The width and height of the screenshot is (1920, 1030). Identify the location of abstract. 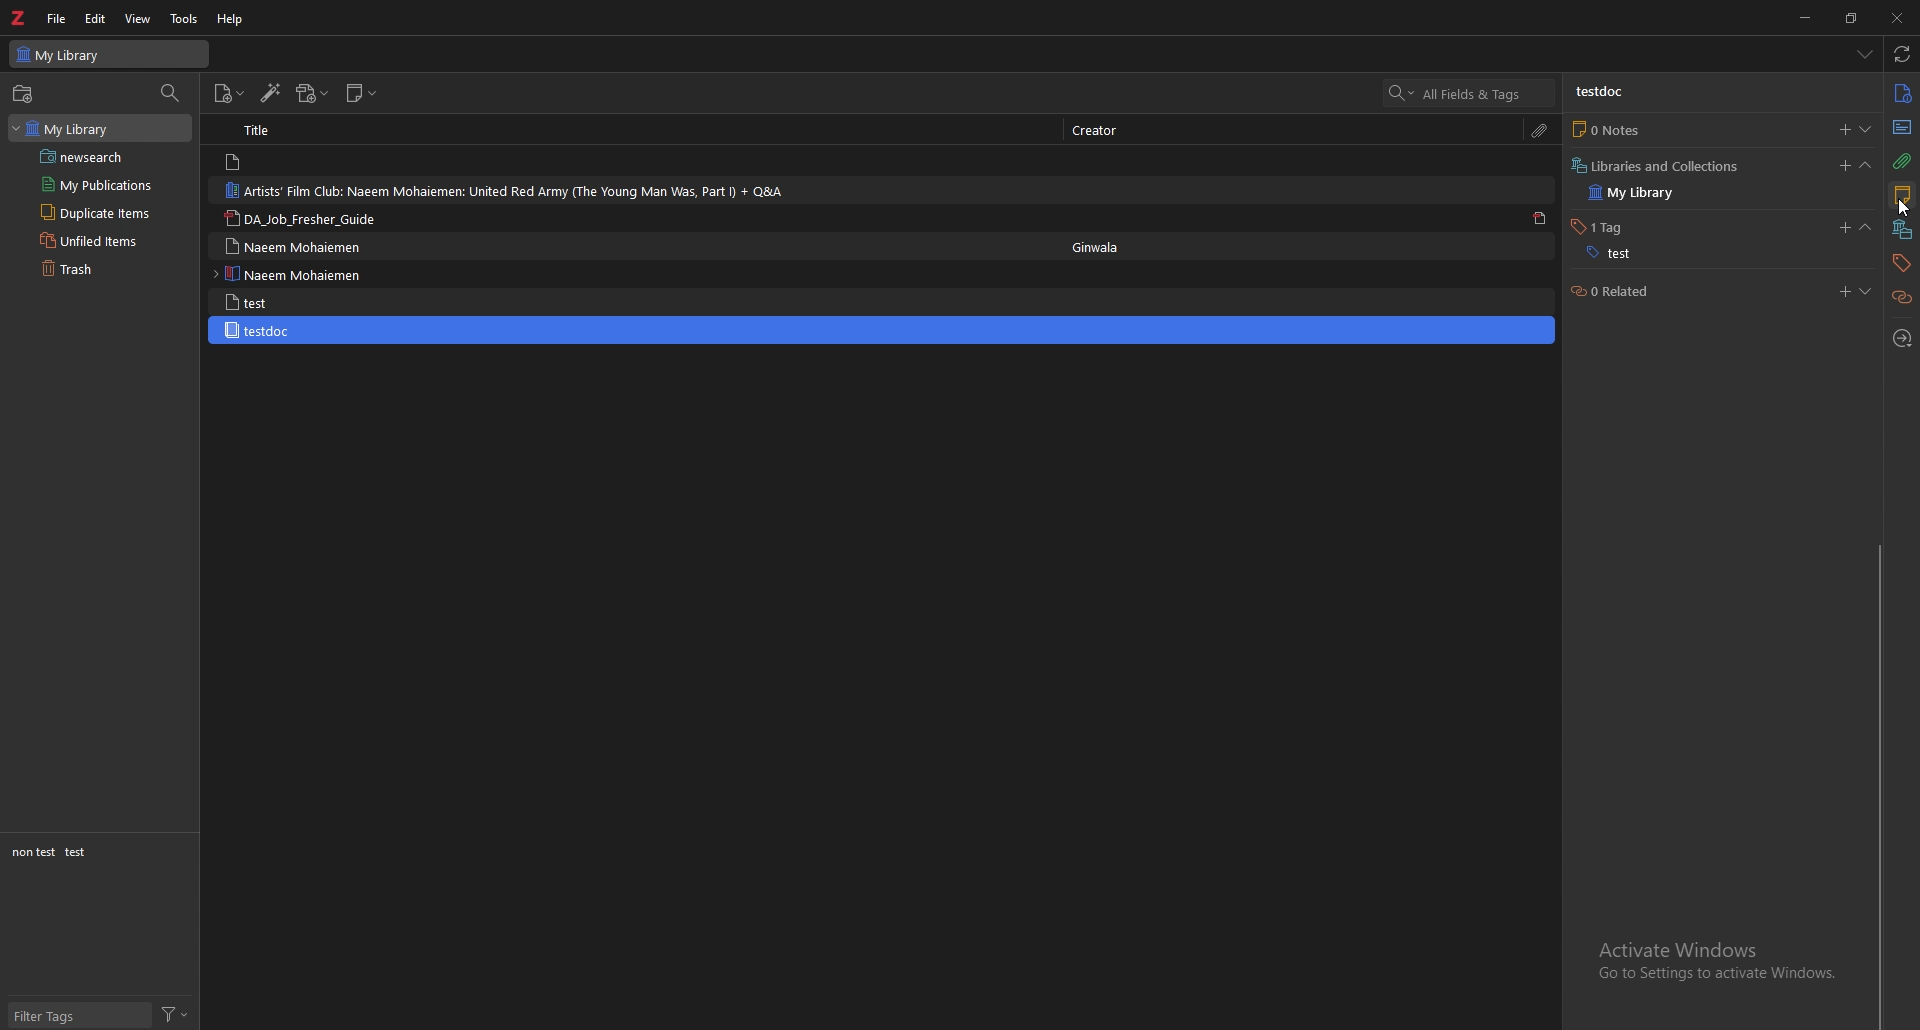
(1902, 129).